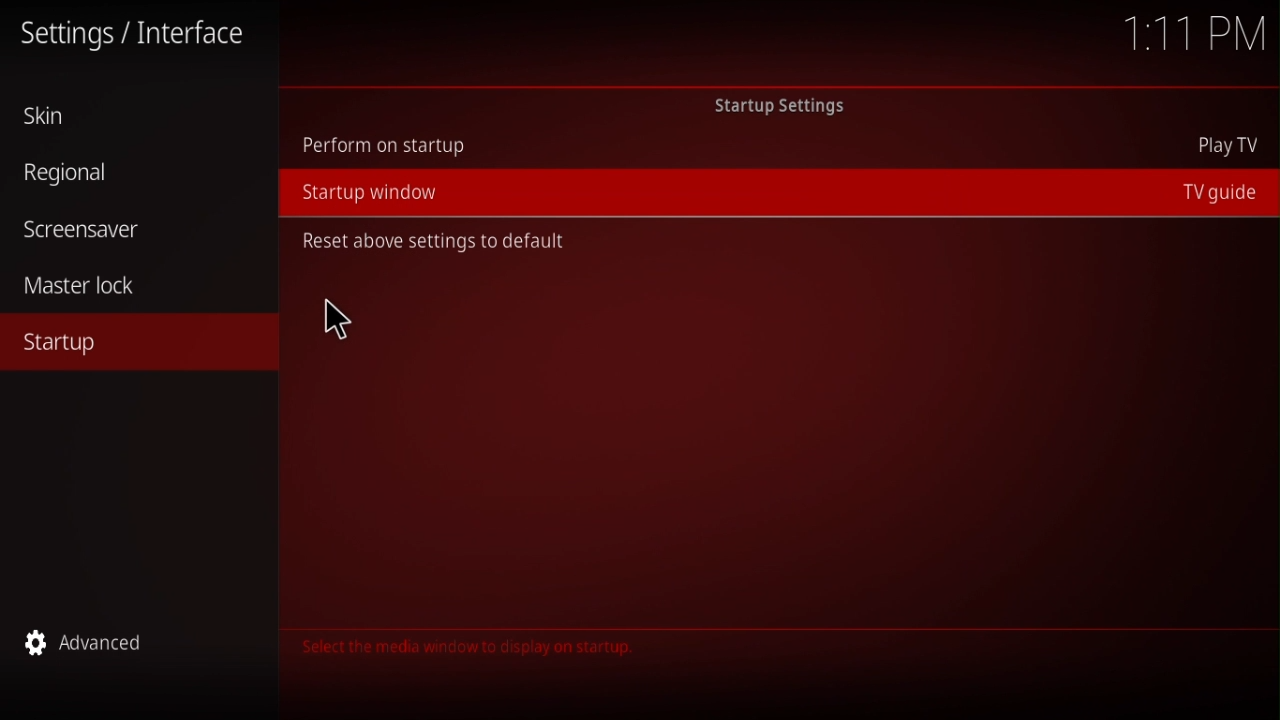 This screenshot has width=1280, height=720. What do you see at coordinates (64, 344) in the screenshot?
I see `startup` at bounding box center [64, 344].